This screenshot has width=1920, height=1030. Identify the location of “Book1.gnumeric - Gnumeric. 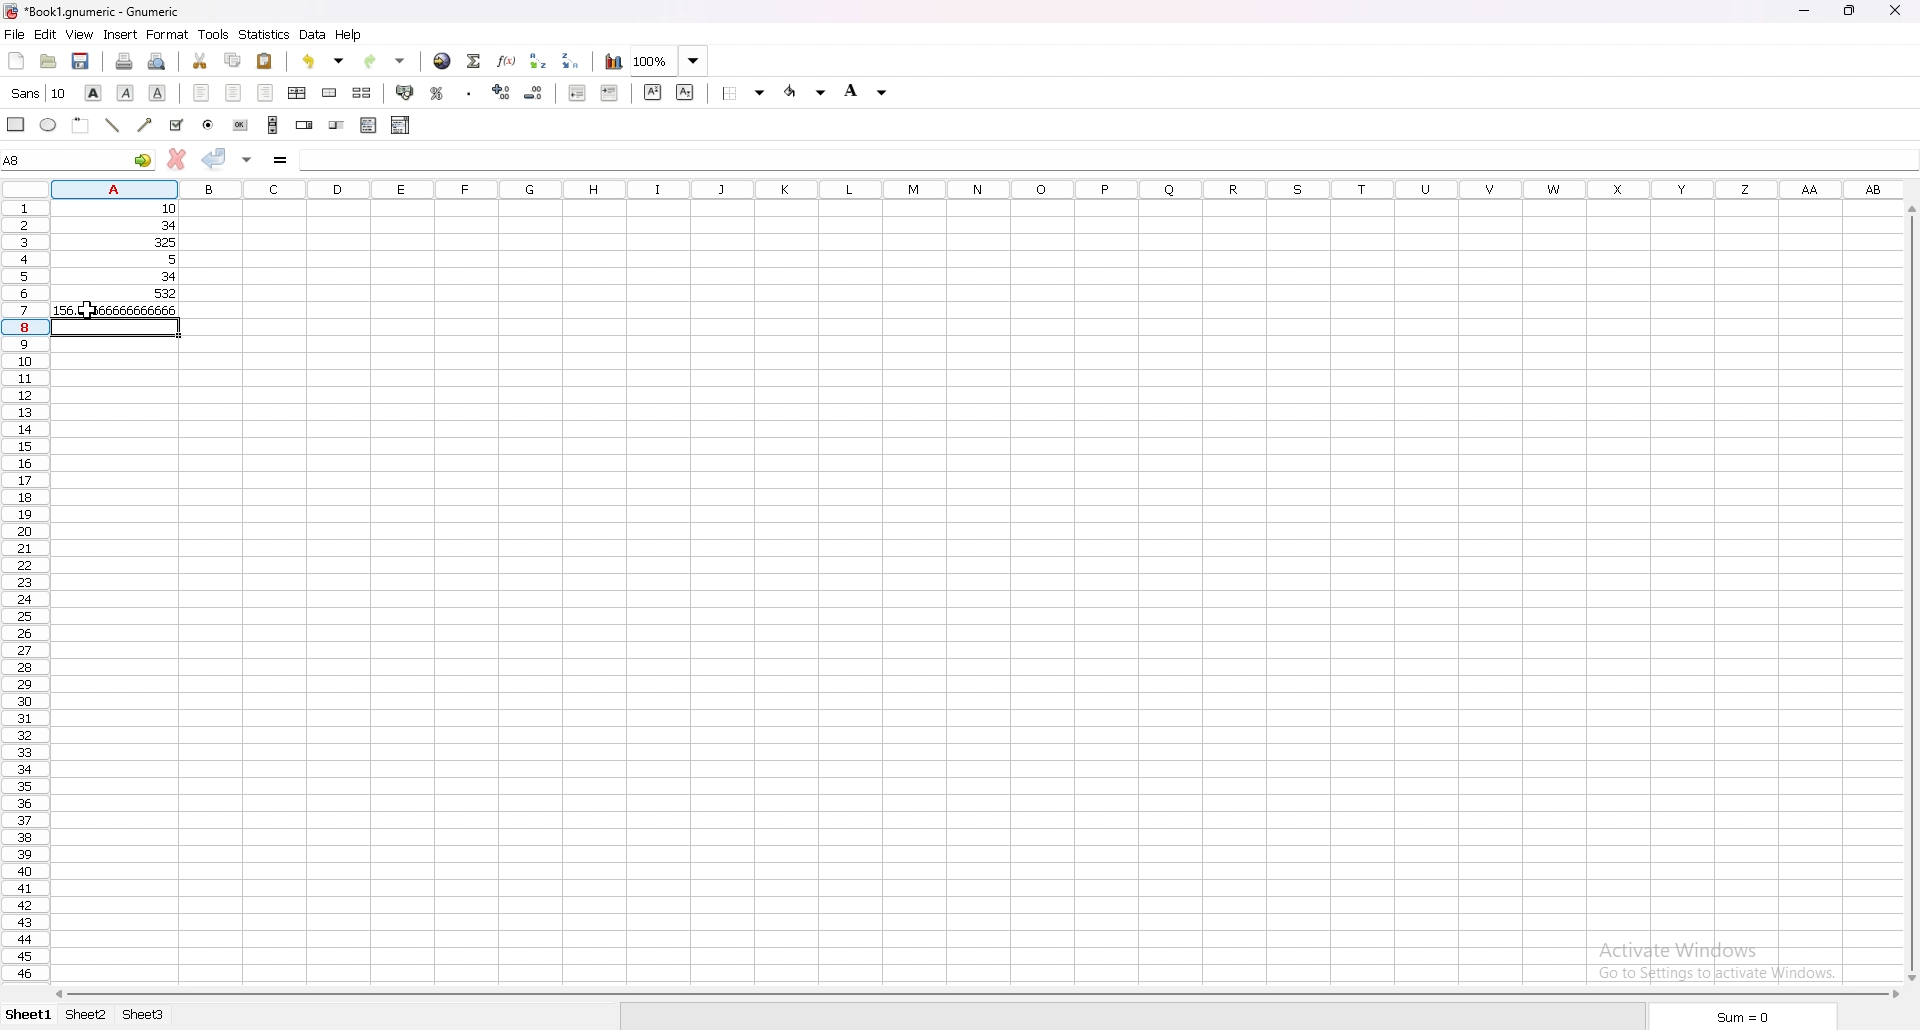
(109, 15).